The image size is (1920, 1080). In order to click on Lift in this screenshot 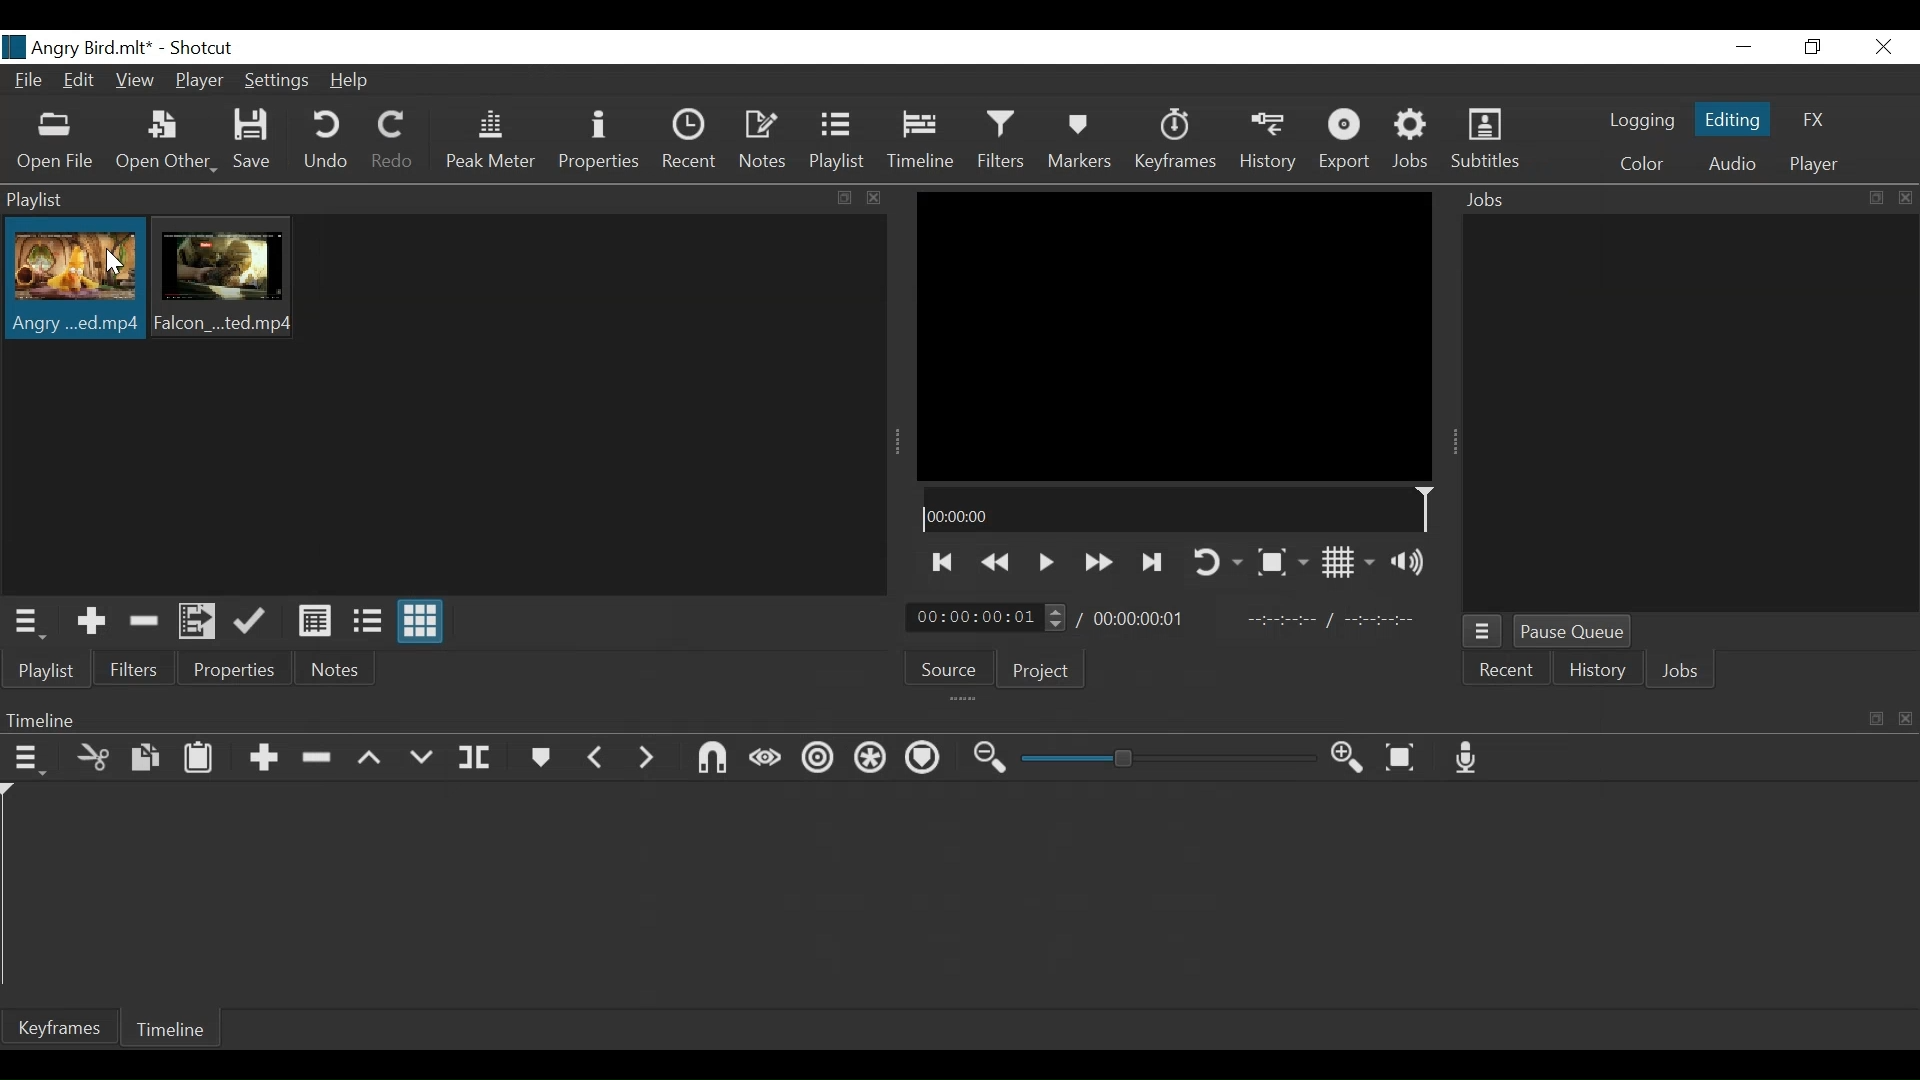, I will do `click(369, 758)`.